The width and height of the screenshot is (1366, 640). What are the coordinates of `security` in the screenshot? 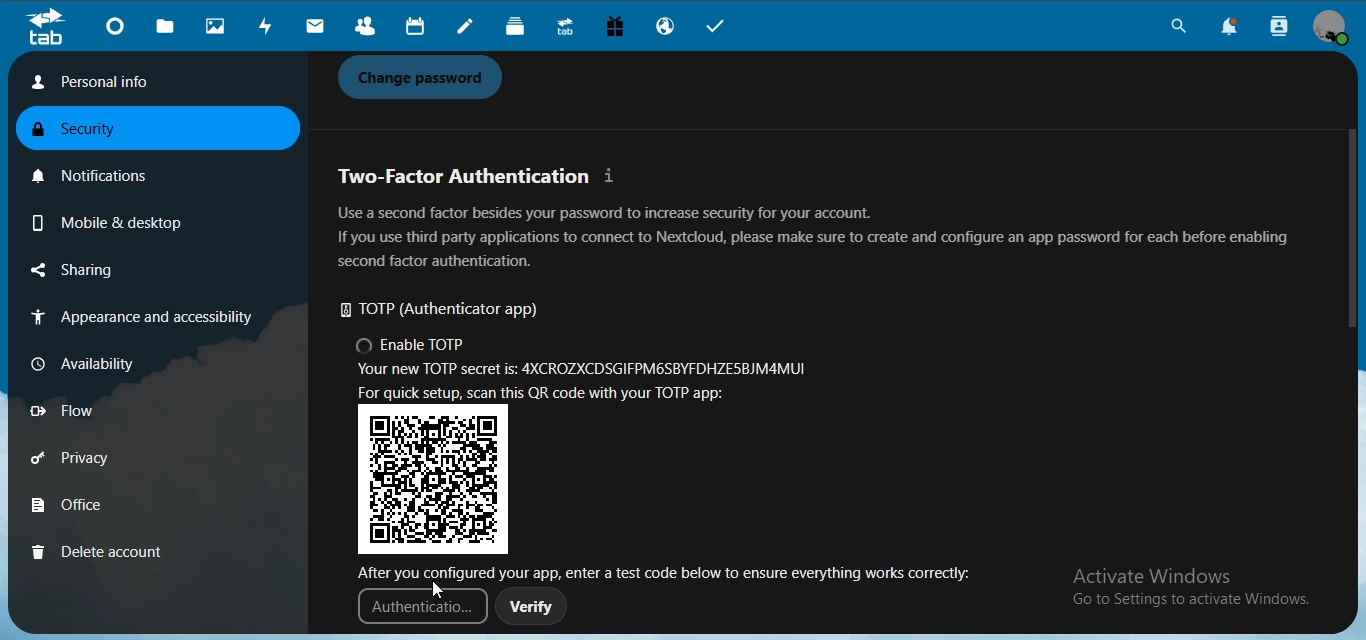 It's located at (89, 131).